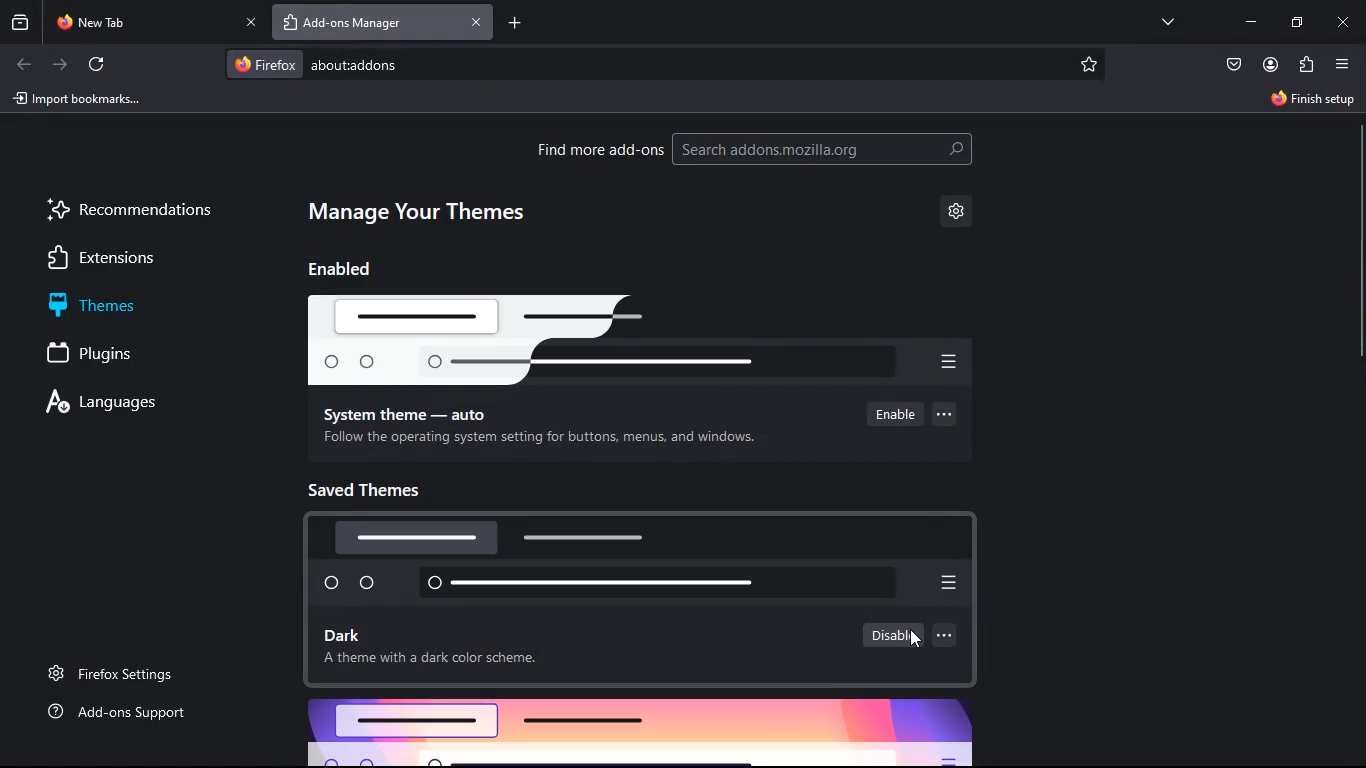 This screenshot has width=1366, height=768. What do you see at coordinates (369, 23) in the screenshot?
I see `add-on tab` at bounding box center [369, 23].